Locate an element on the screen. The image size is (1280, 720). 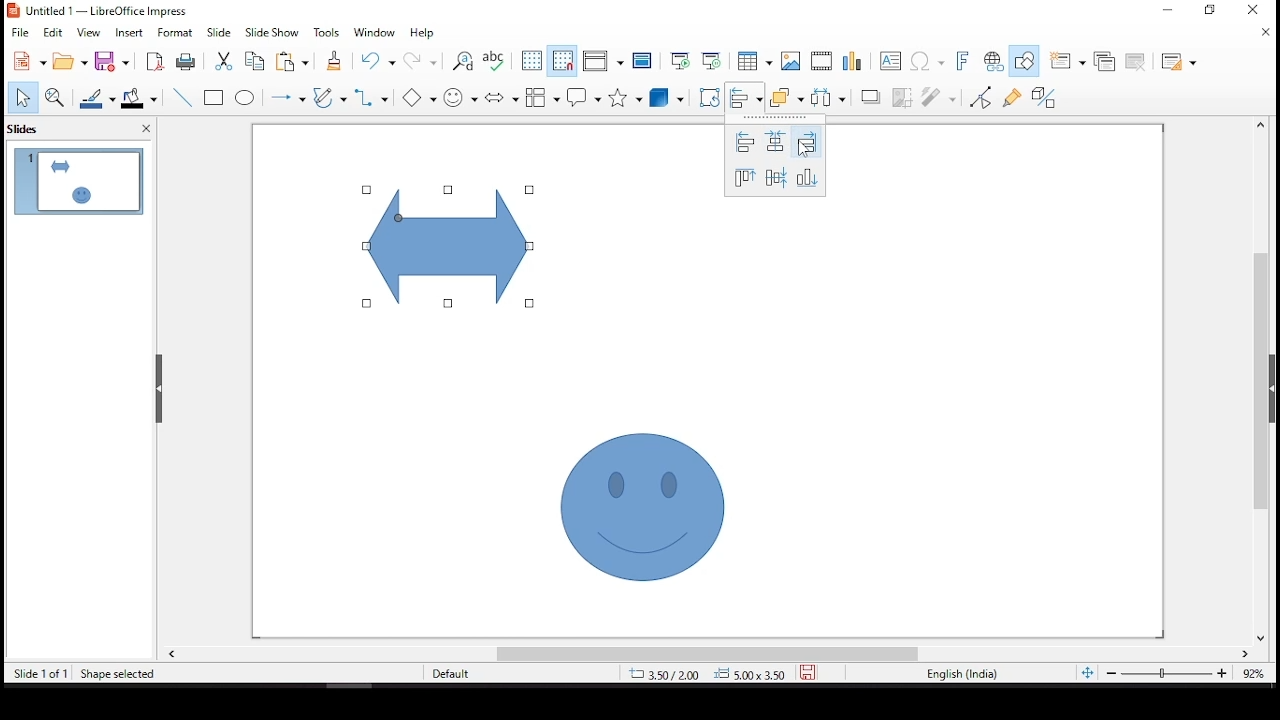
redo is located at coordinates (419, 62).